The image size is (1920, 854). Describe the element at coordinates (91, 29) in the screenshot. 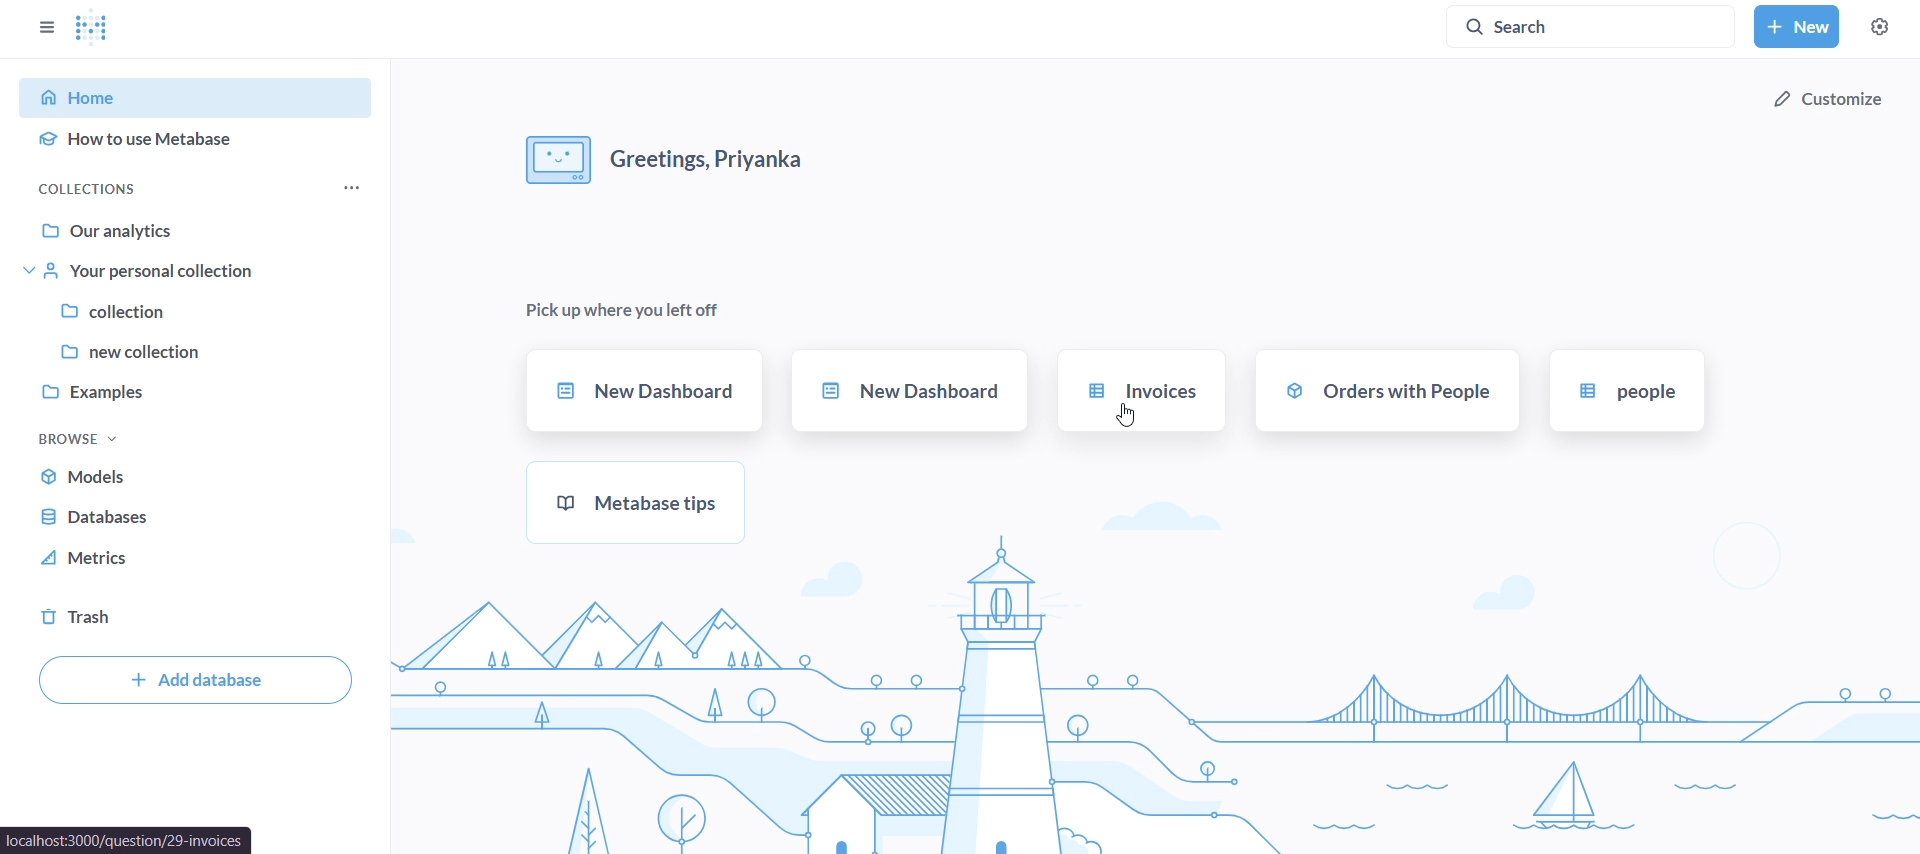

I see `Metabase logo` at that location.